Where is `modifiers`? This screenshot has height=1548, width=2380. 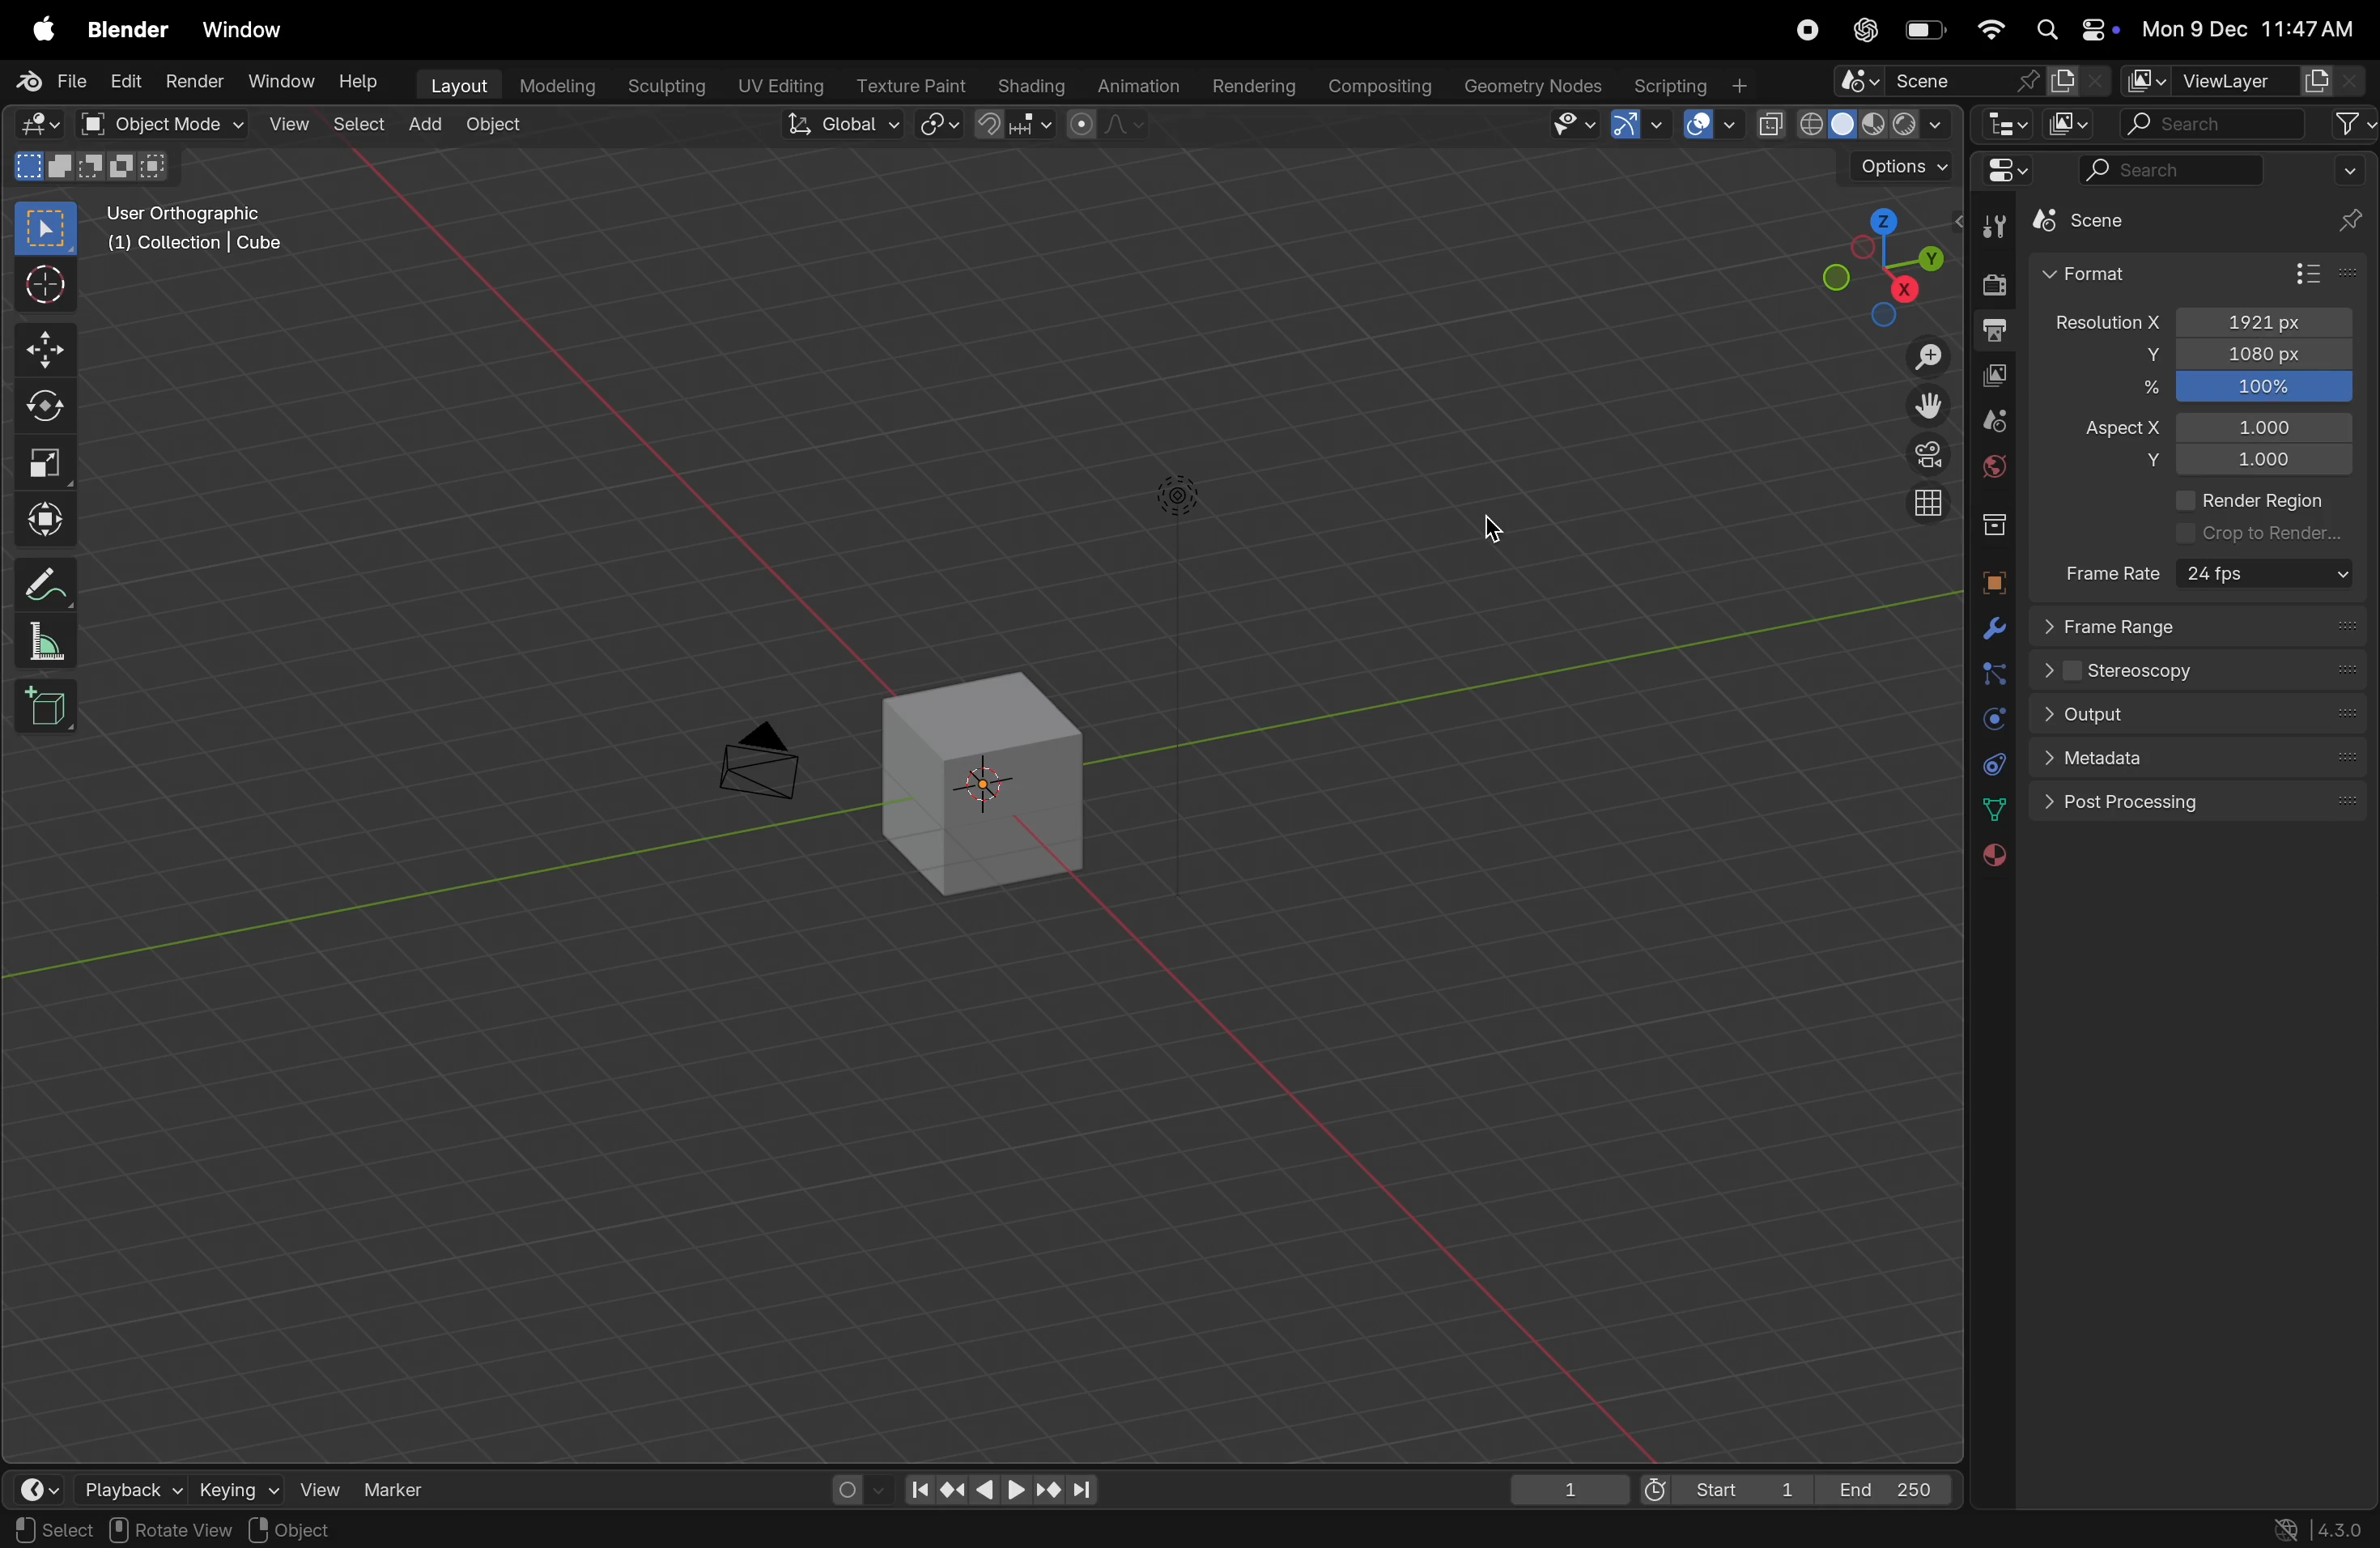
modifiers is located at coordinates (1991, 627).